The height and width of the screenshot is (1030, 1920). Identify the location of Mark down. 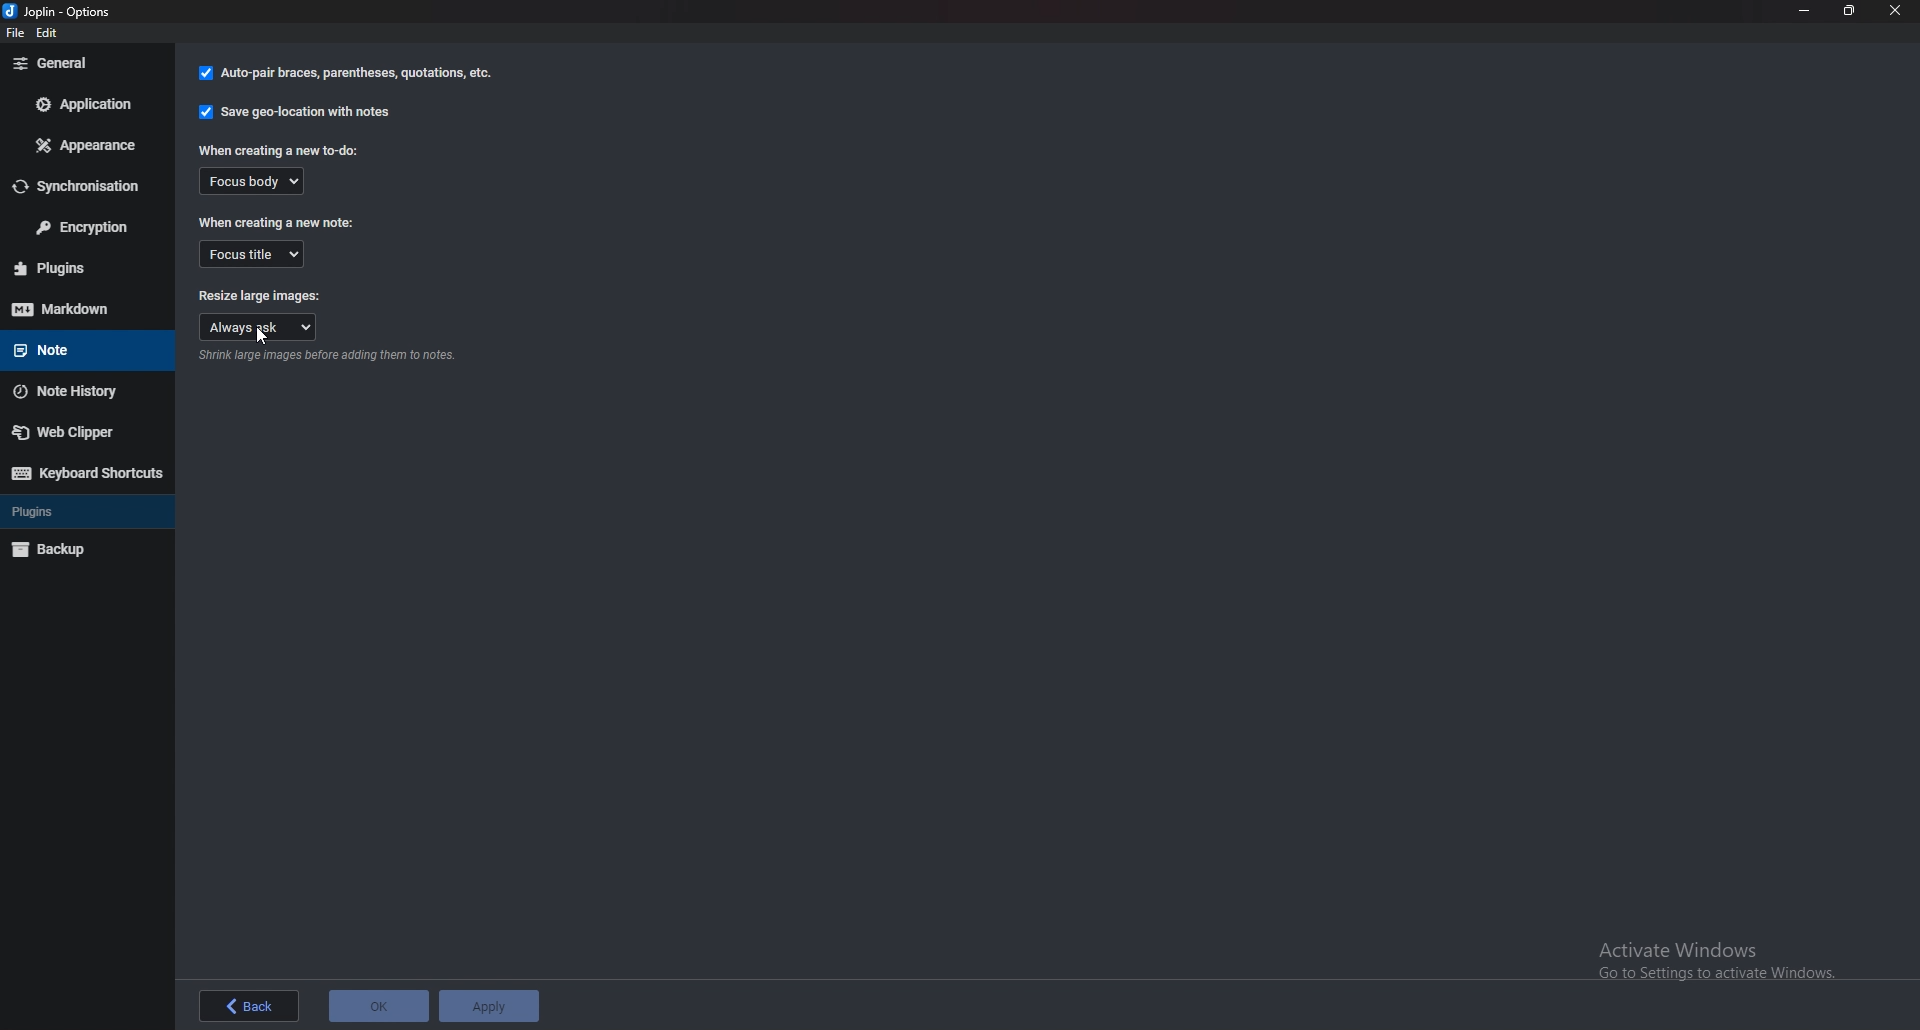
(85, 308).